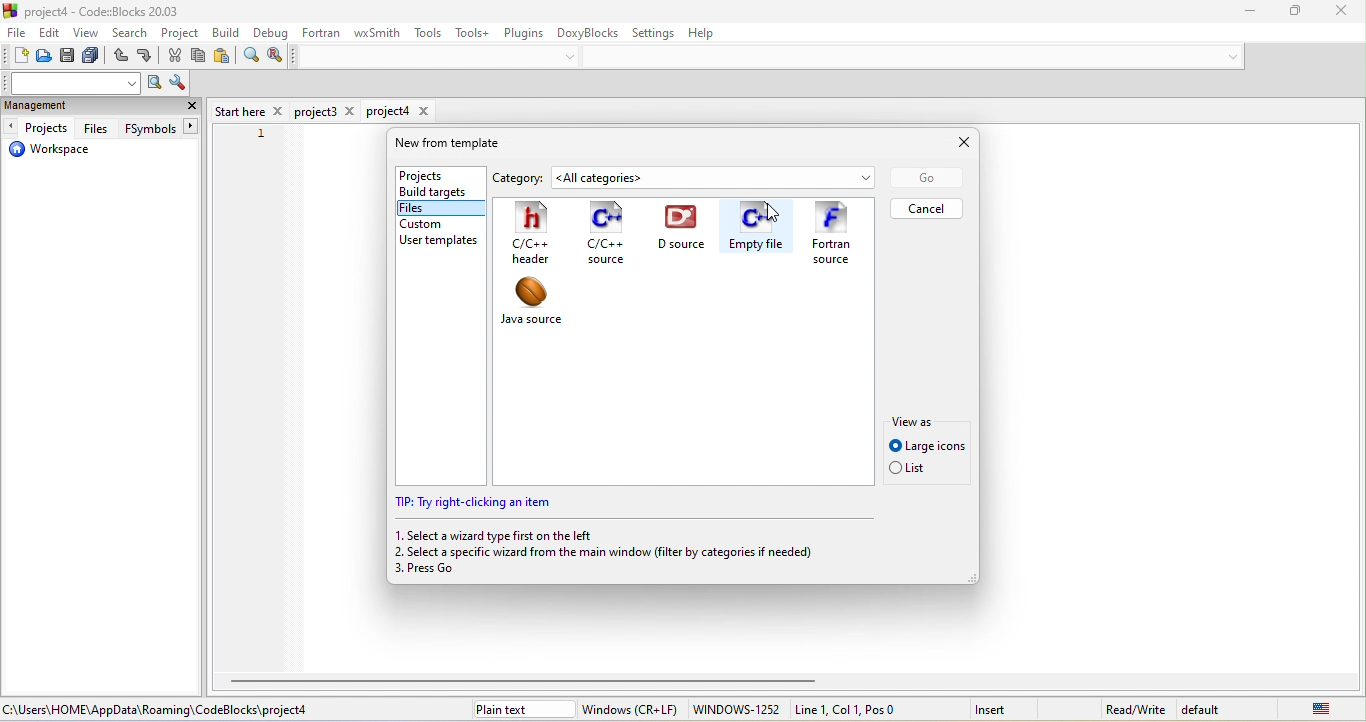 Image resolution: width=1366 pixels, height=722 pixels. I want to click on settings, so click(656, 32).